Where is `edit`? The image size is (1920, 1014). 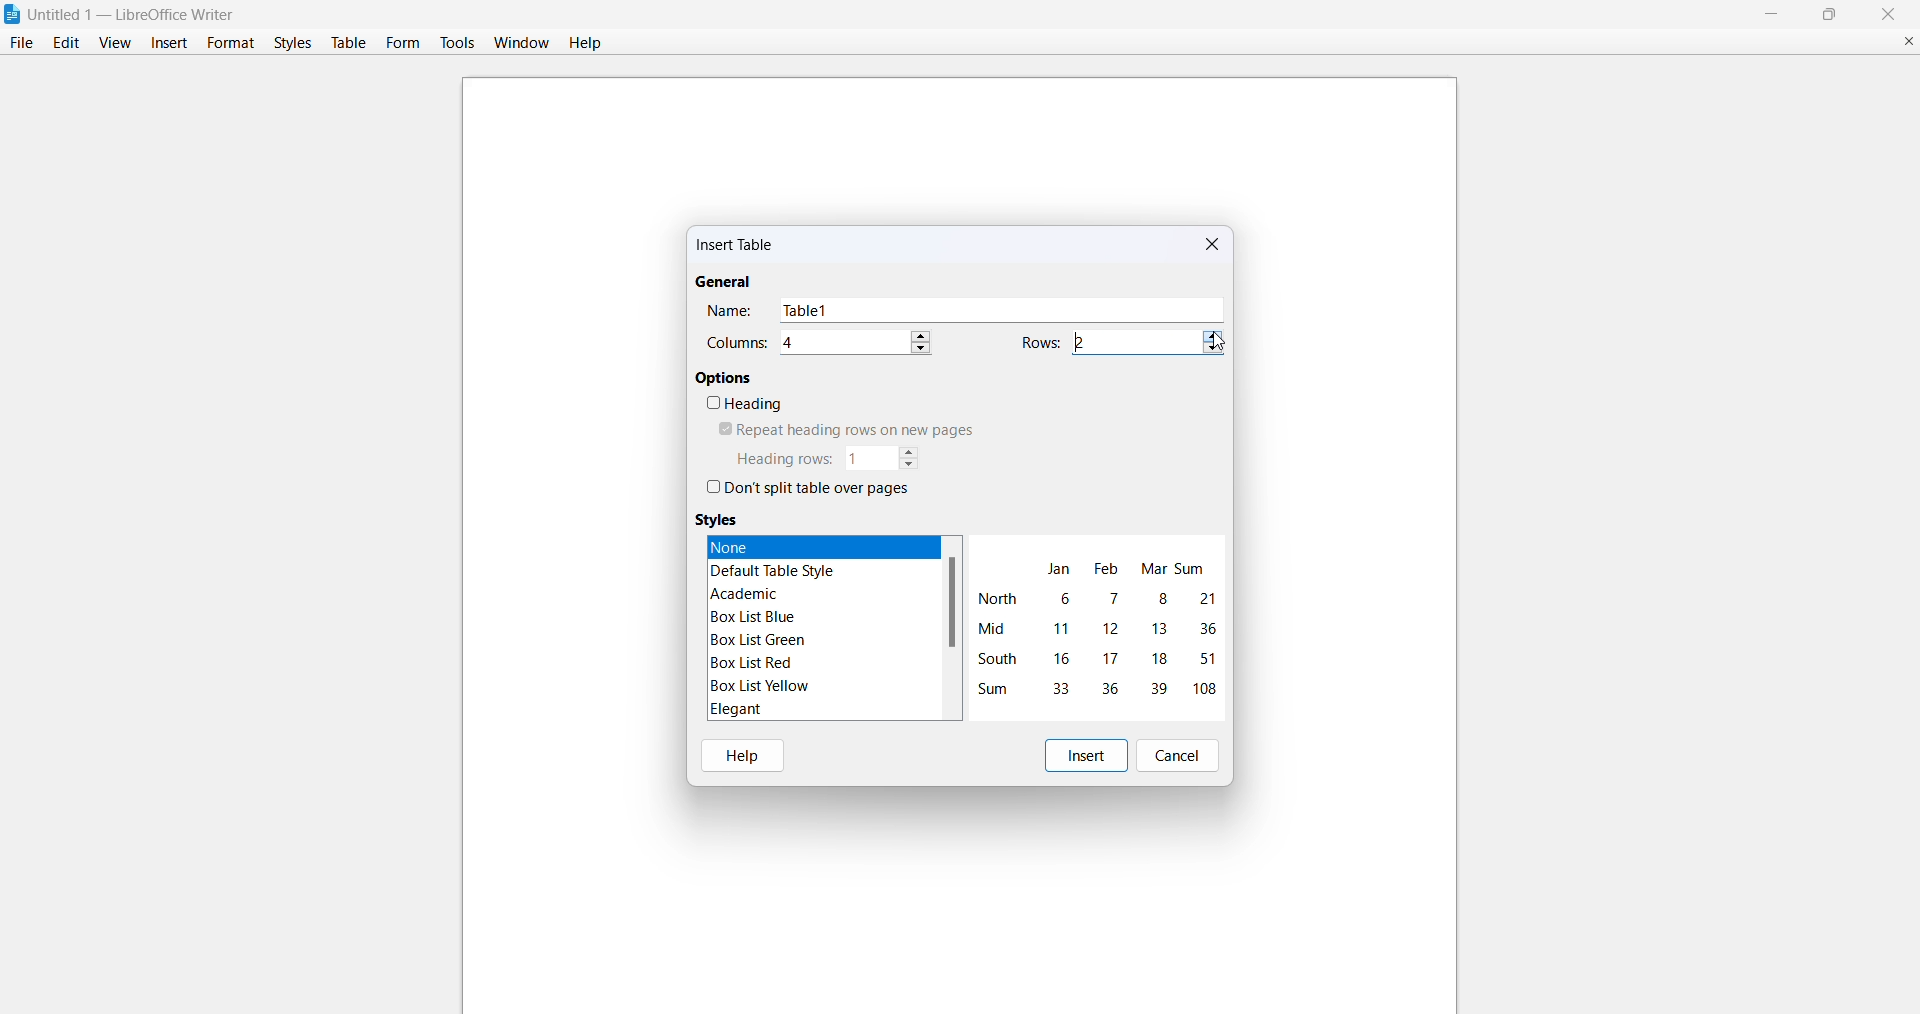 edit is located at coordinates (64, 43).